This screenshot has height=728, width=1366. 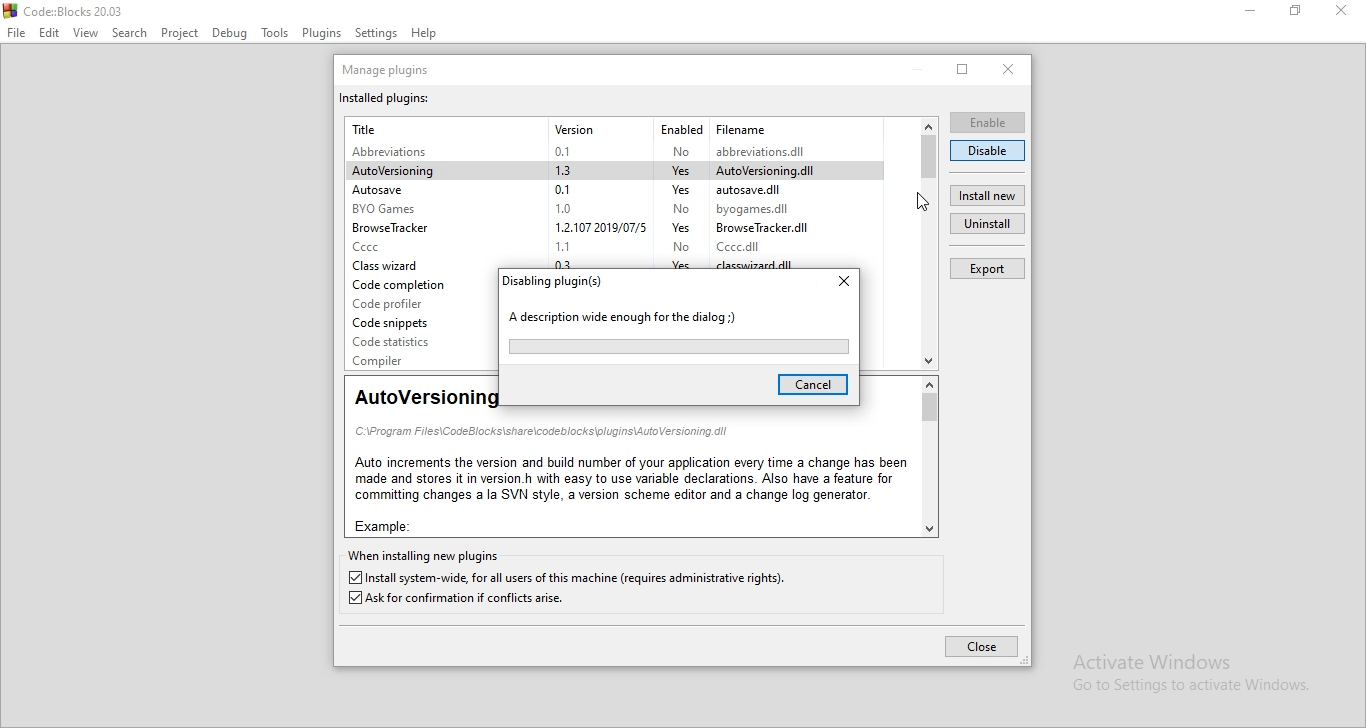 What do you see at coordinates (381, 524) in the screenshot?
I see `Example:` at bounding box center [381, 524].